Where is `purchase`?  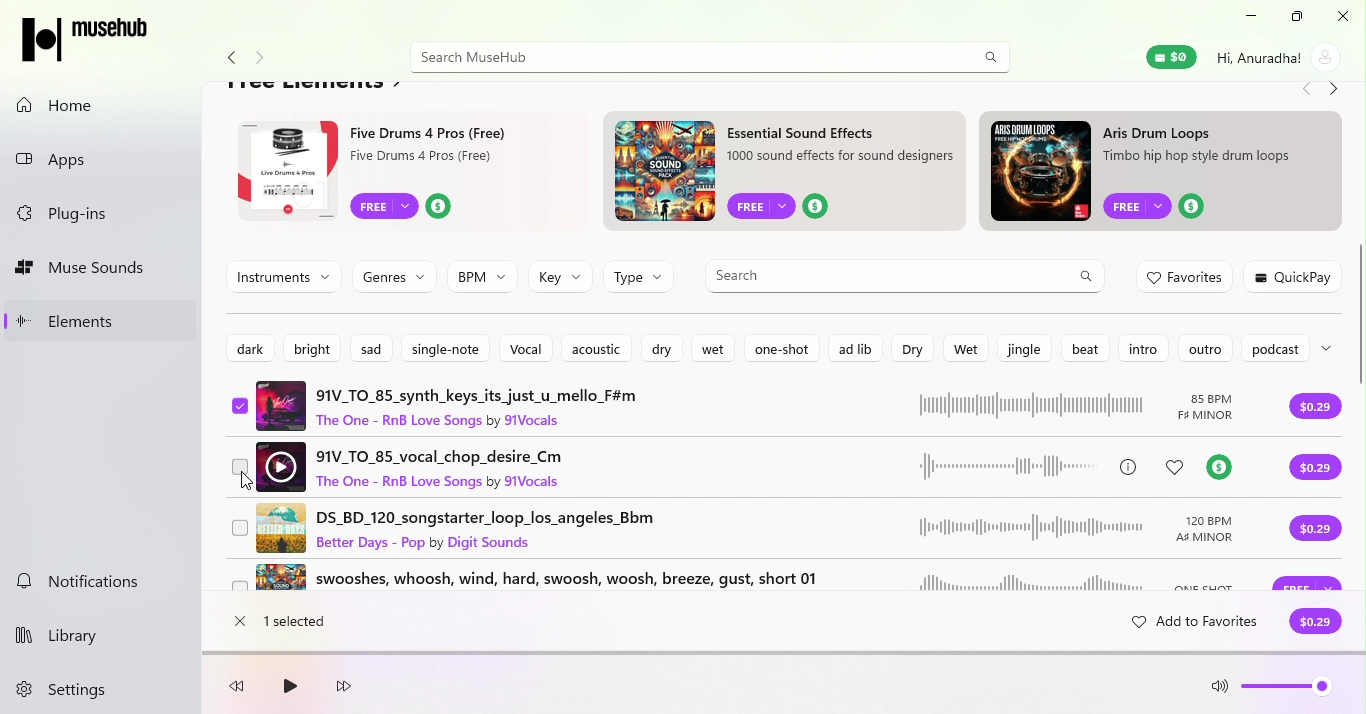 purchase is located at coordinates (1317, 537).